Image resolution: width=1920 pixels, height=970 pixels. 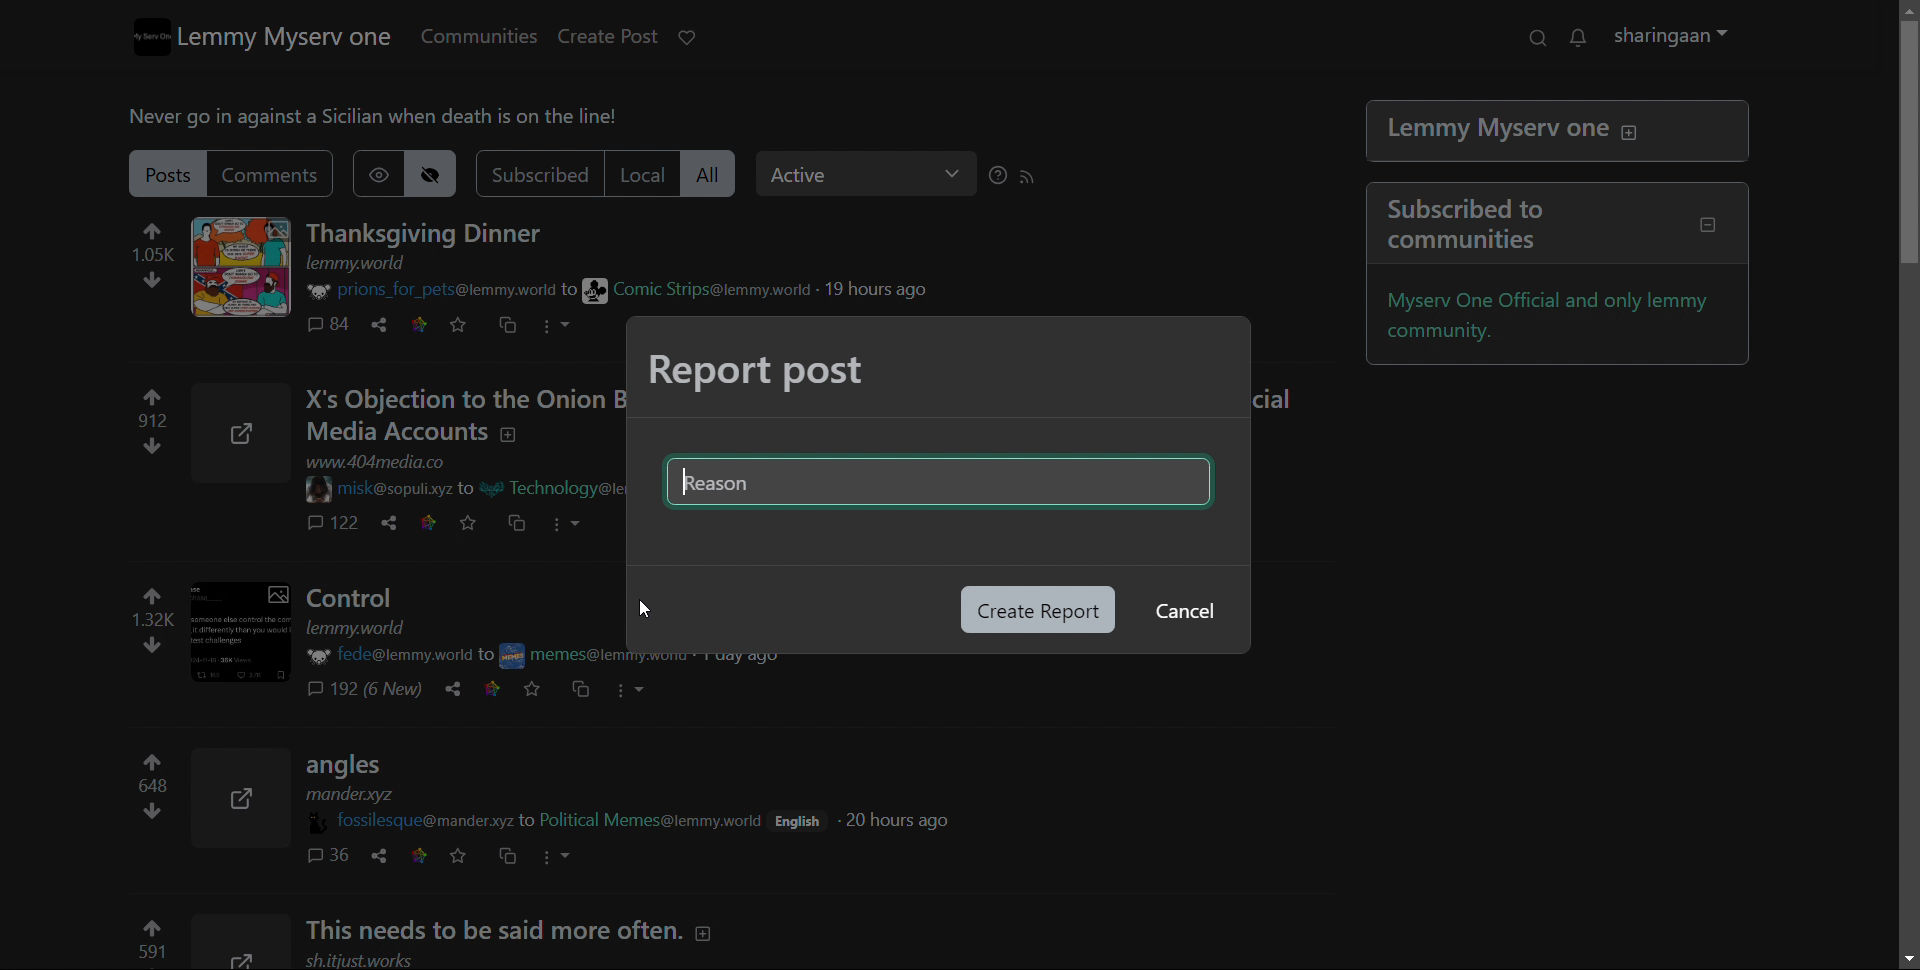 What do you see at coordinates (394, 463) in the screenshot?
I see `URL` at bounding box center [394, 463].